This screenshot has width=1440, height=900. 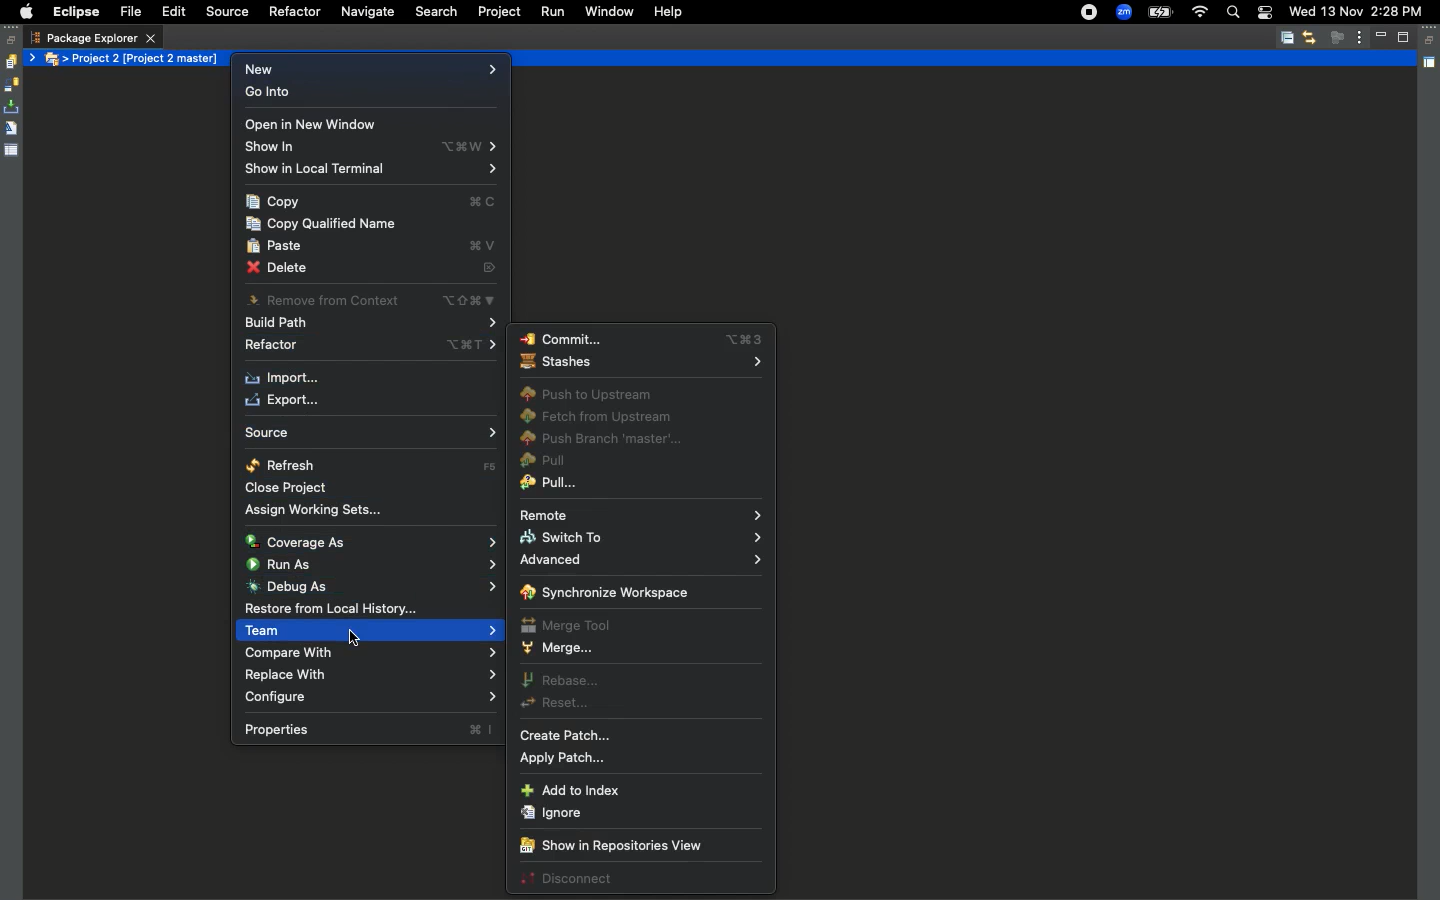 I want to click on Go into, so click(x=367, y=94).